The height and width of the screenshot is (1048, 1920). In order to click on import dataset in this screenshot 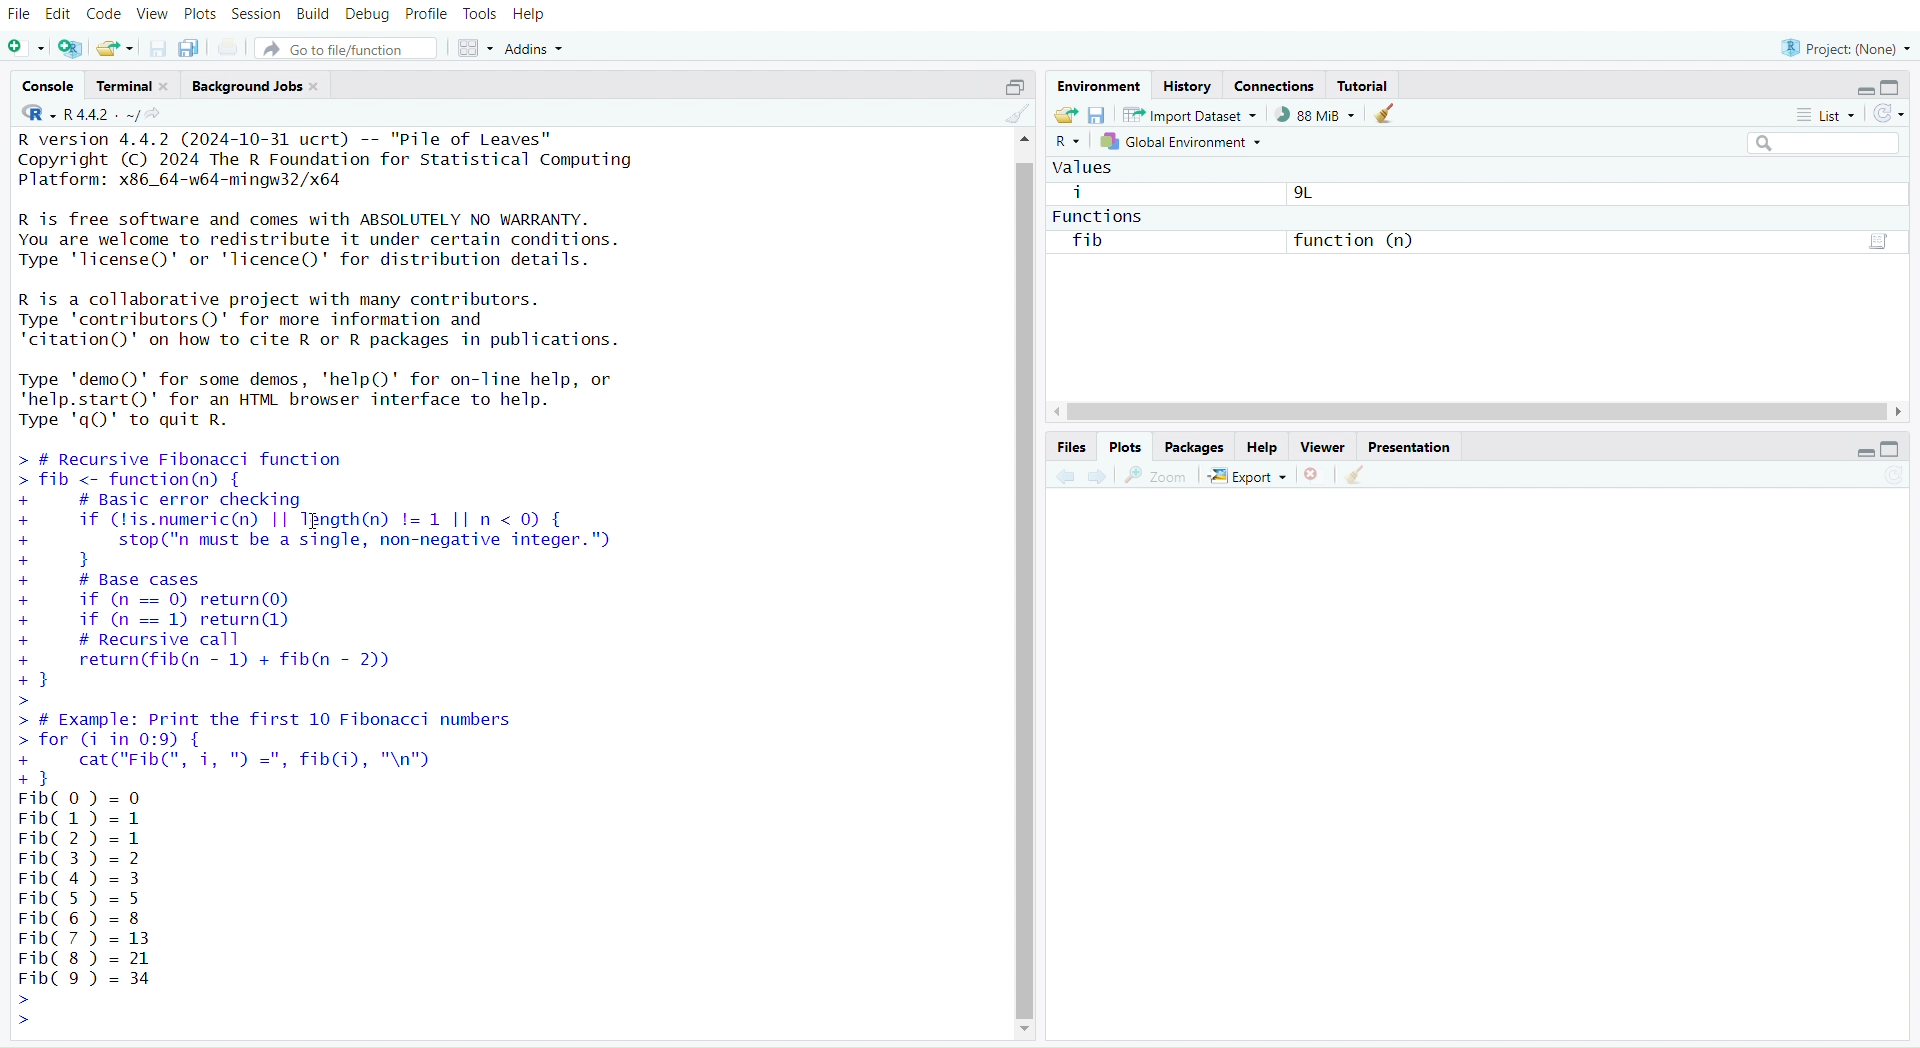, I will do `click(1191, 115)`.